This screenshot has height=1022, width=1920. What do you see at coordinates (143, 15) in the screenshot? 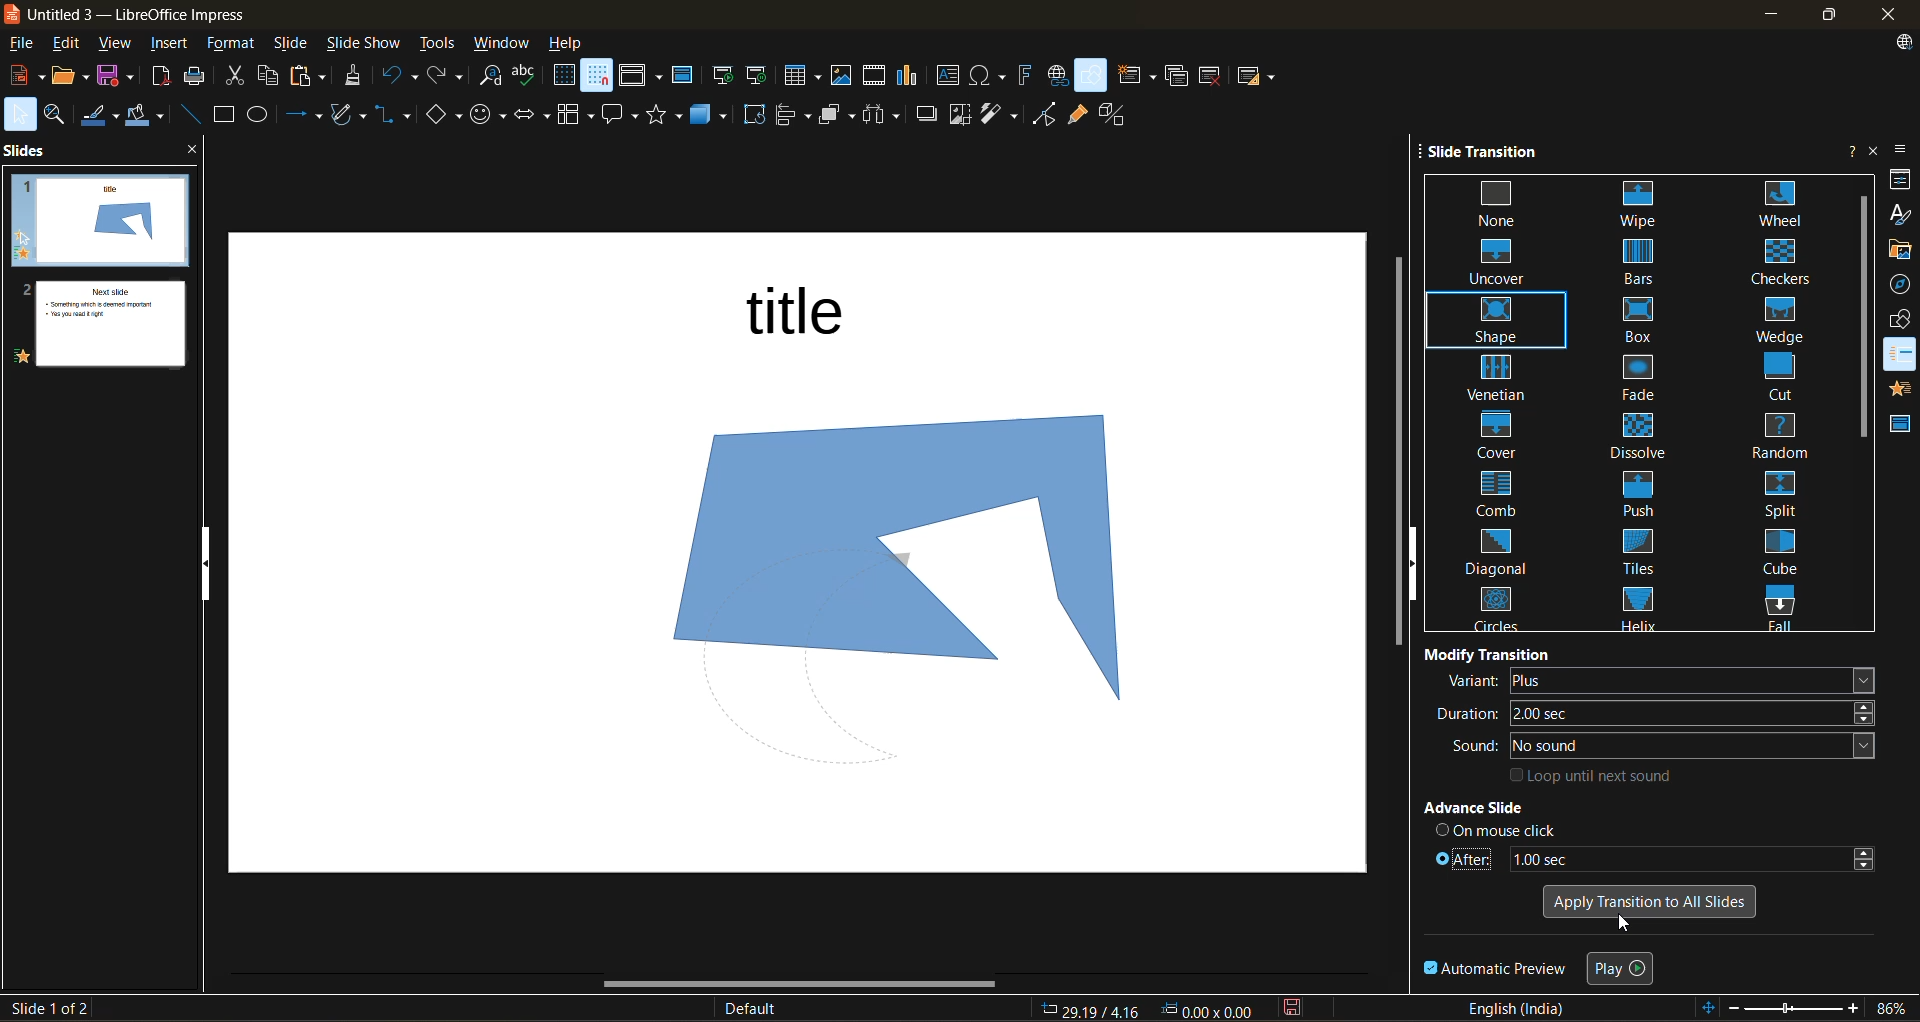
I see `file name and app name` at bounding box center [143, 15].